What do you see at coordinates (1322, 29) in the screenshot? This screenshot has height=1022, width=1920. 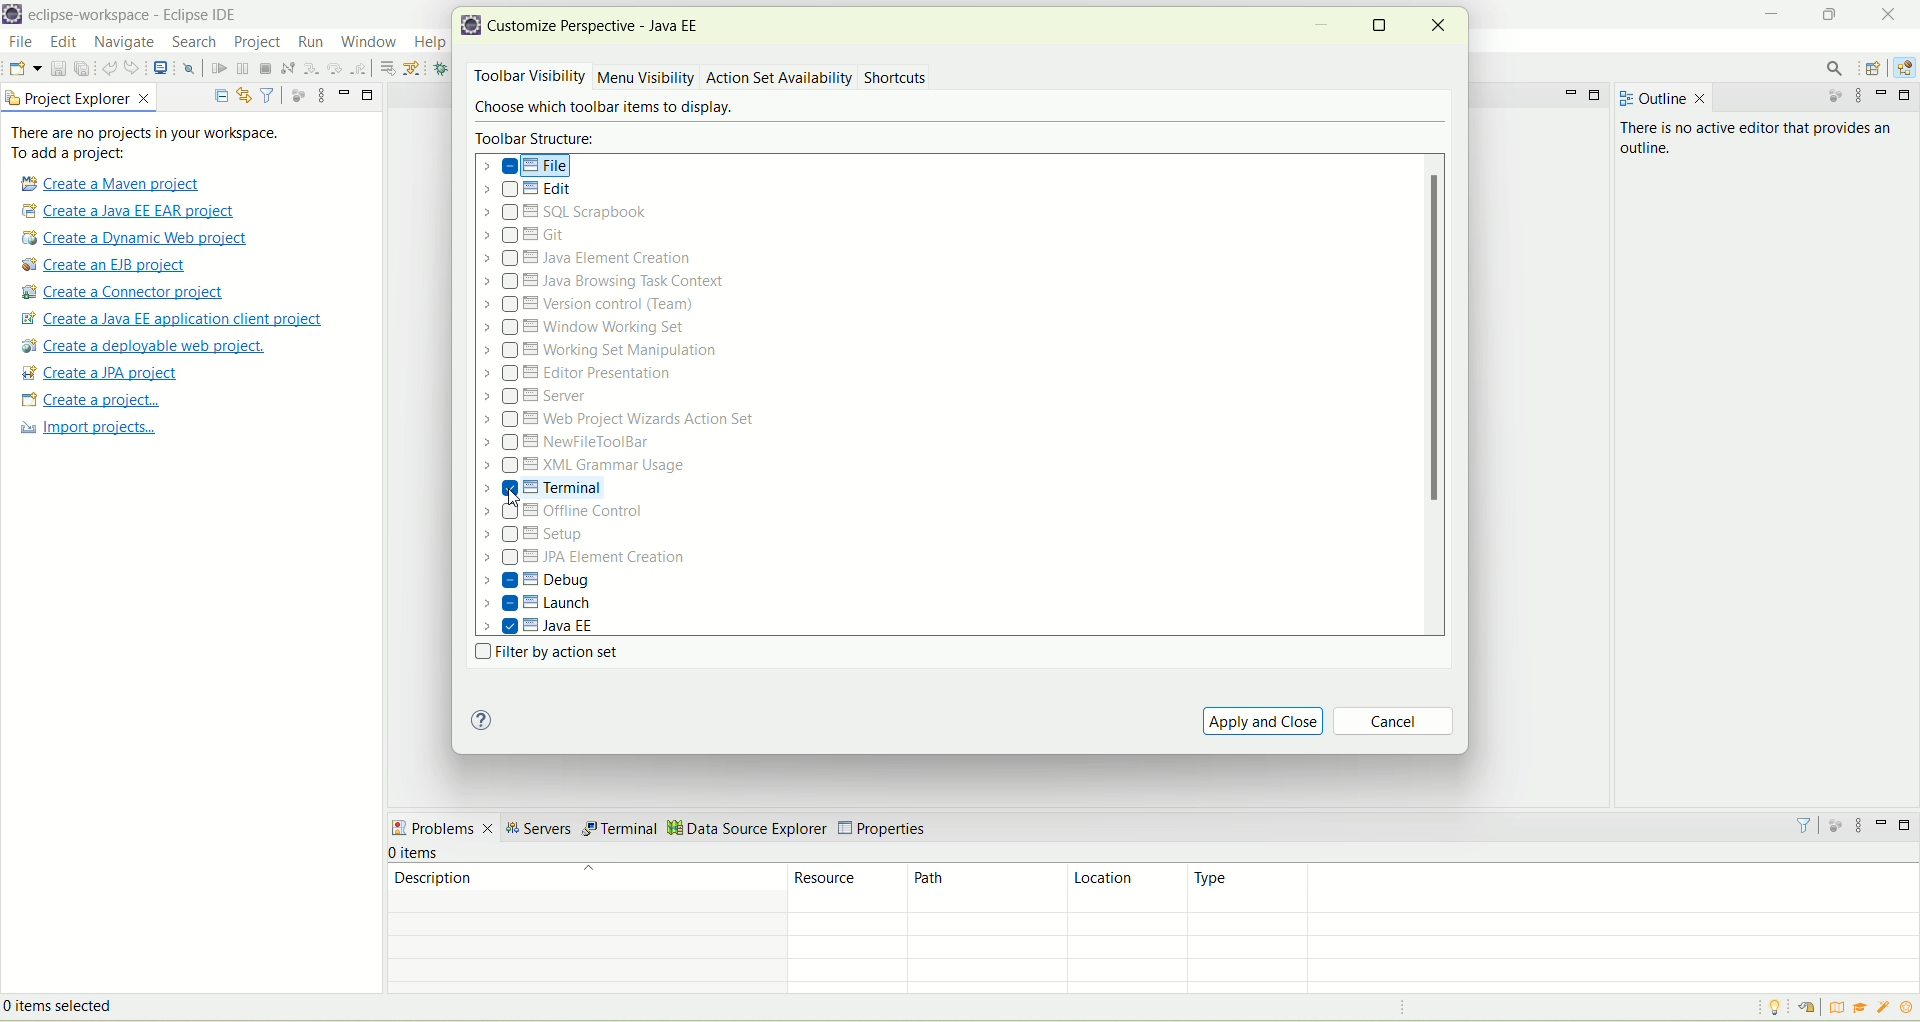 I see `minimize` at bounding box center [1322, 29].